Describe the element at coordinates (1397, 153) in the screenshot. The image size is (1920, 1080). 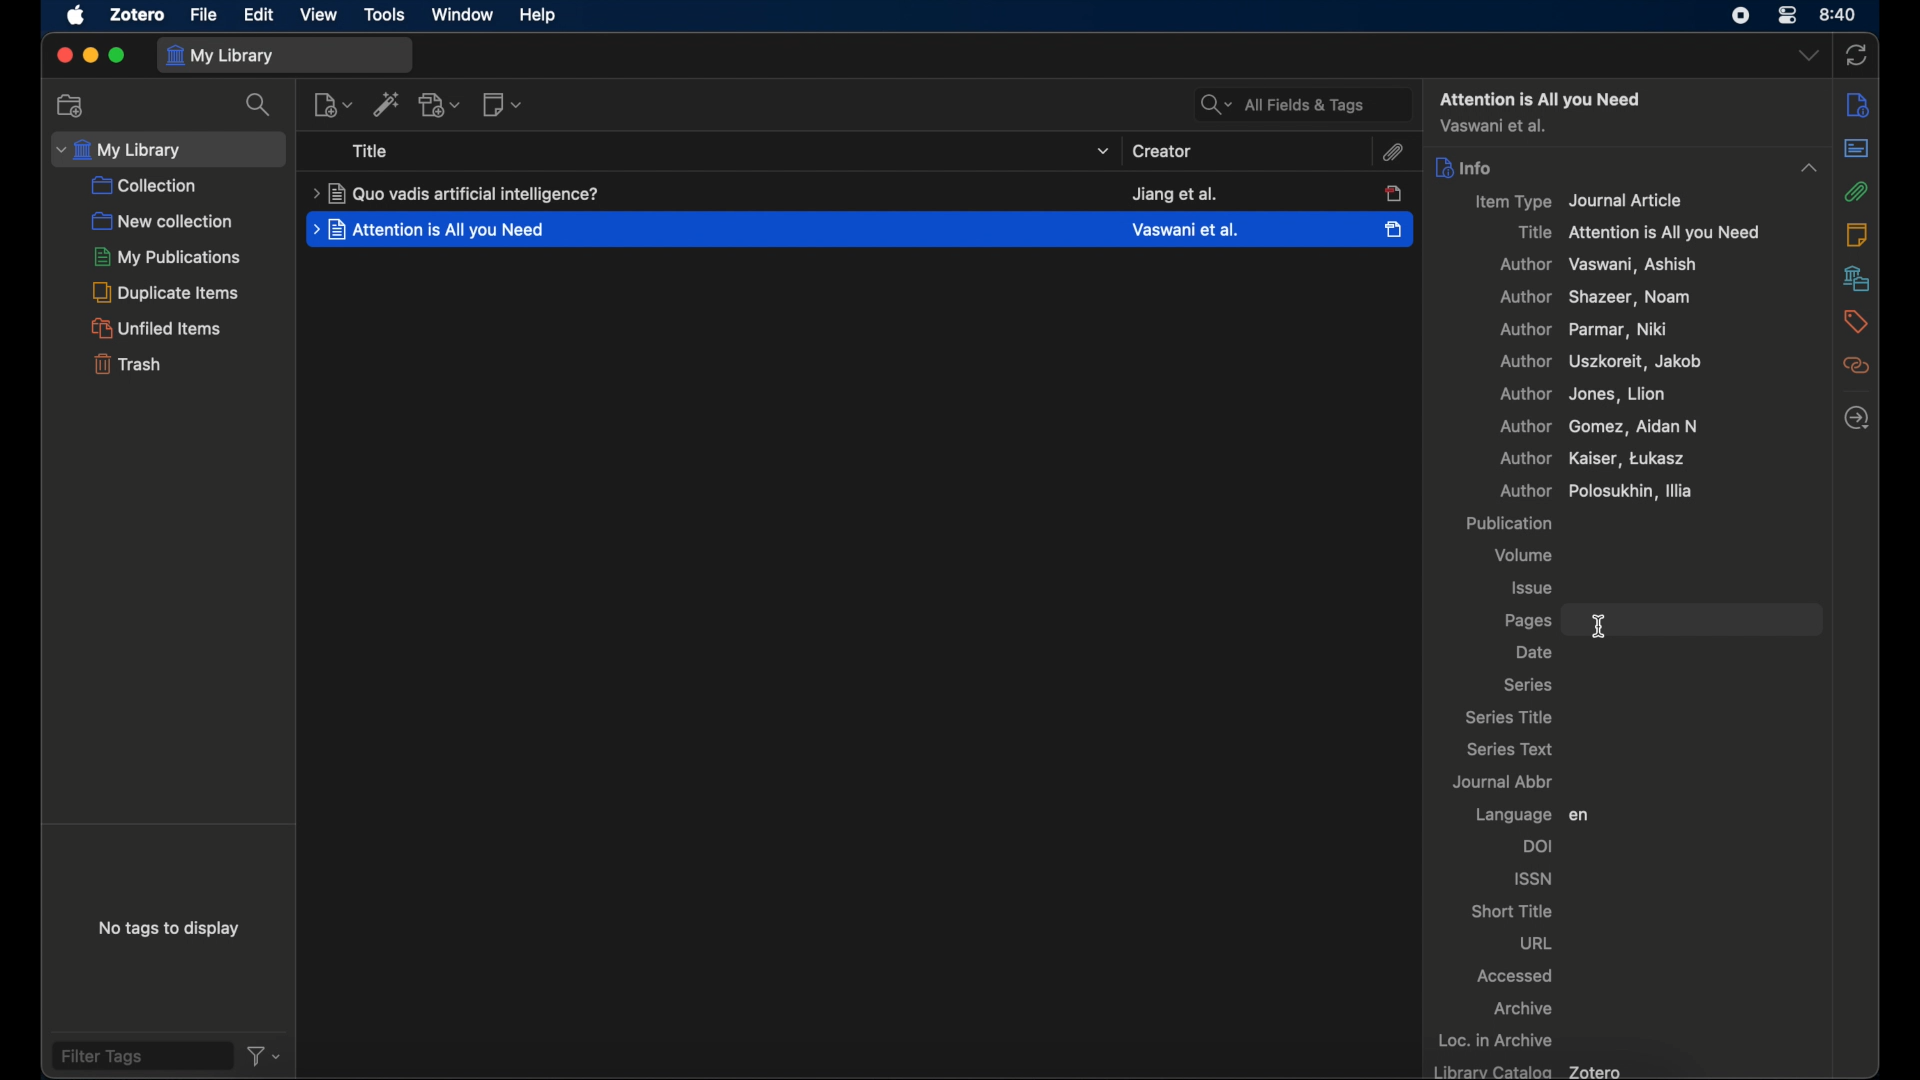
I see `attachment` at that location.